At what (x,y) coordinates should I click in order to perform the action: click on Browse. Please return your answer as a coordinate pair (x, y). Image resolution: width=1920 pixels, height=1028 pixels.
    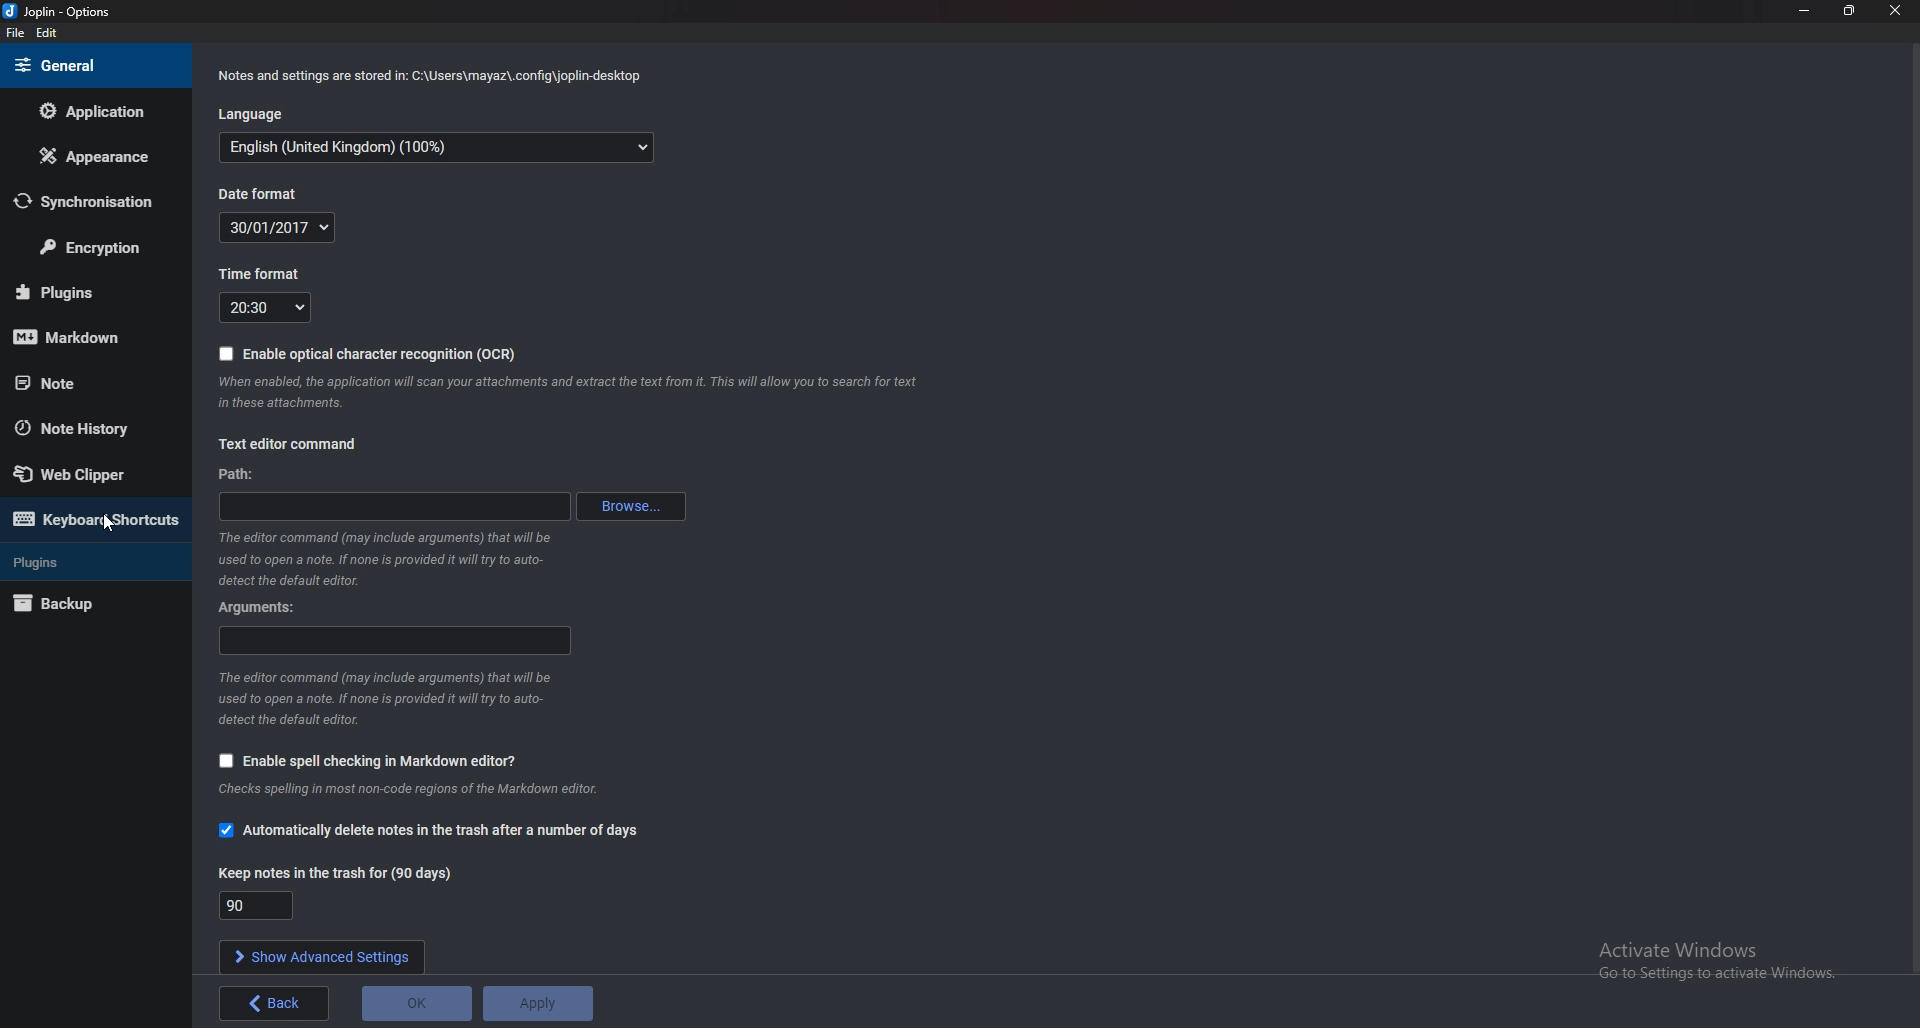
    Looking at the image, I should click on (633, 507).